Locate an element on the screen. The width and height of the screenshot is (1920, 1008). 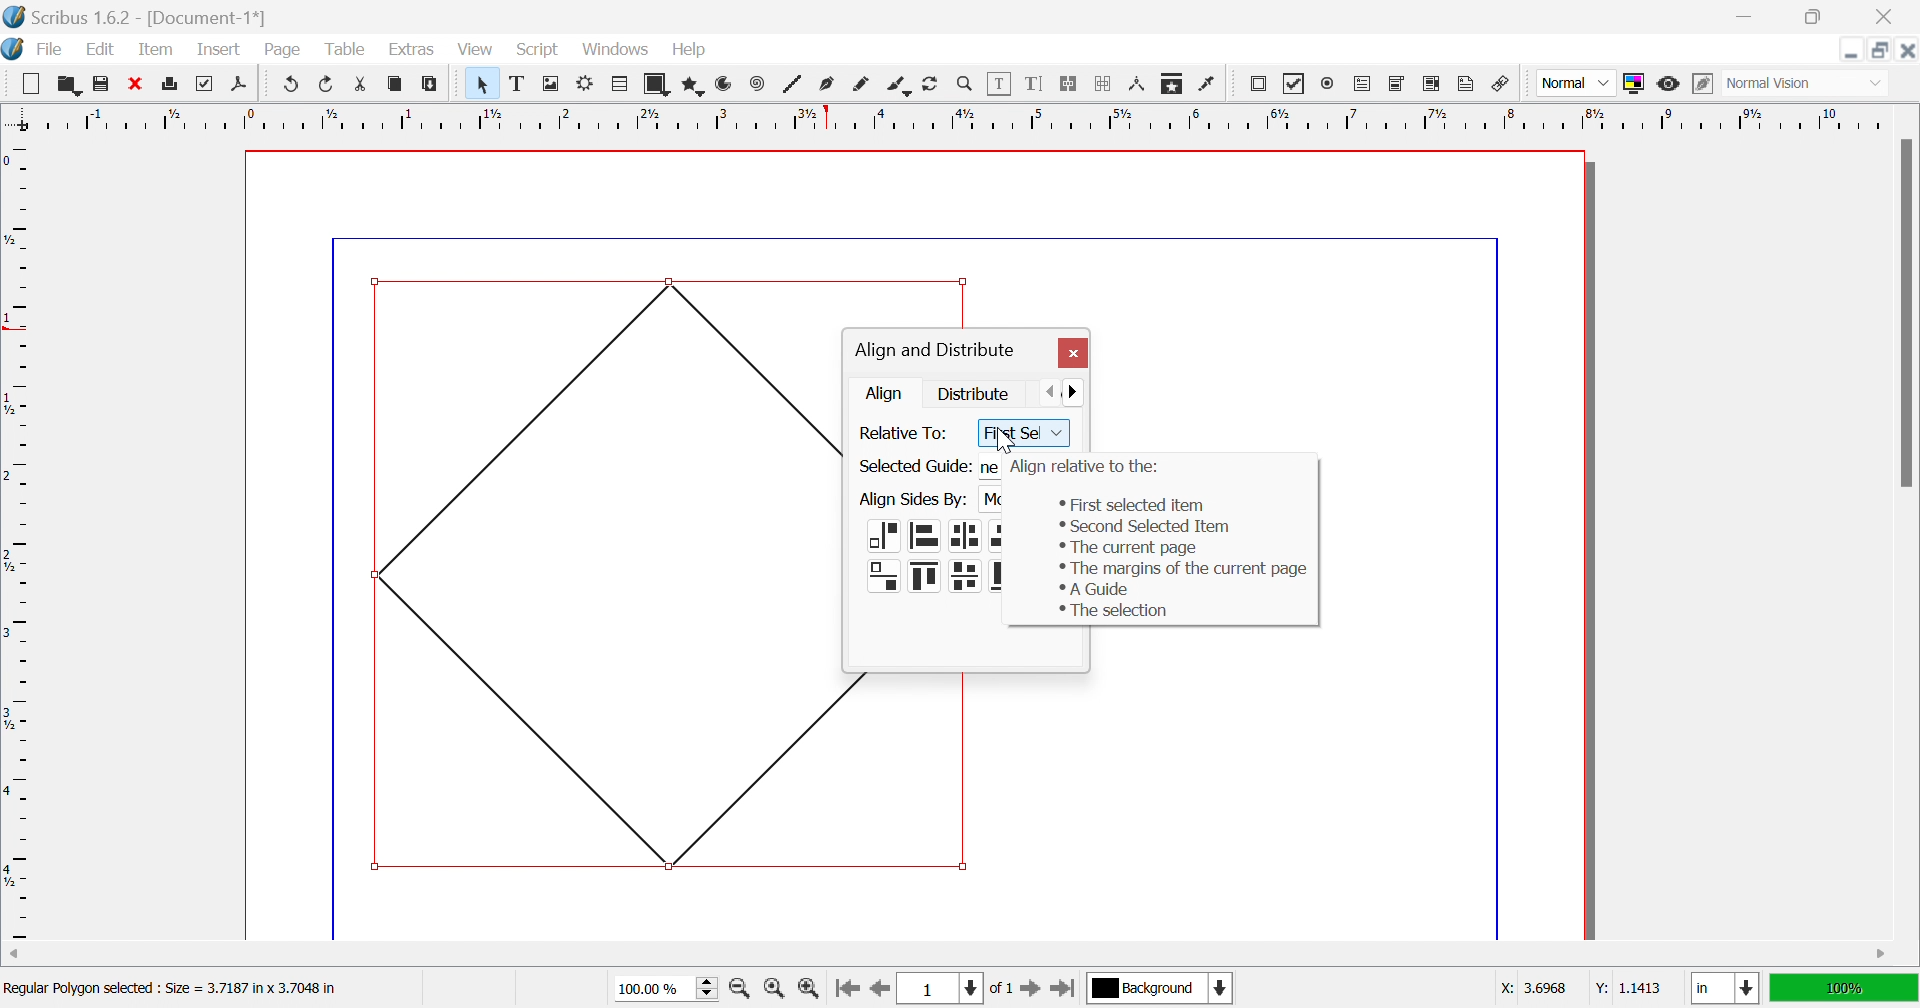
PDF radio button is located at coordinates (1331, 81).